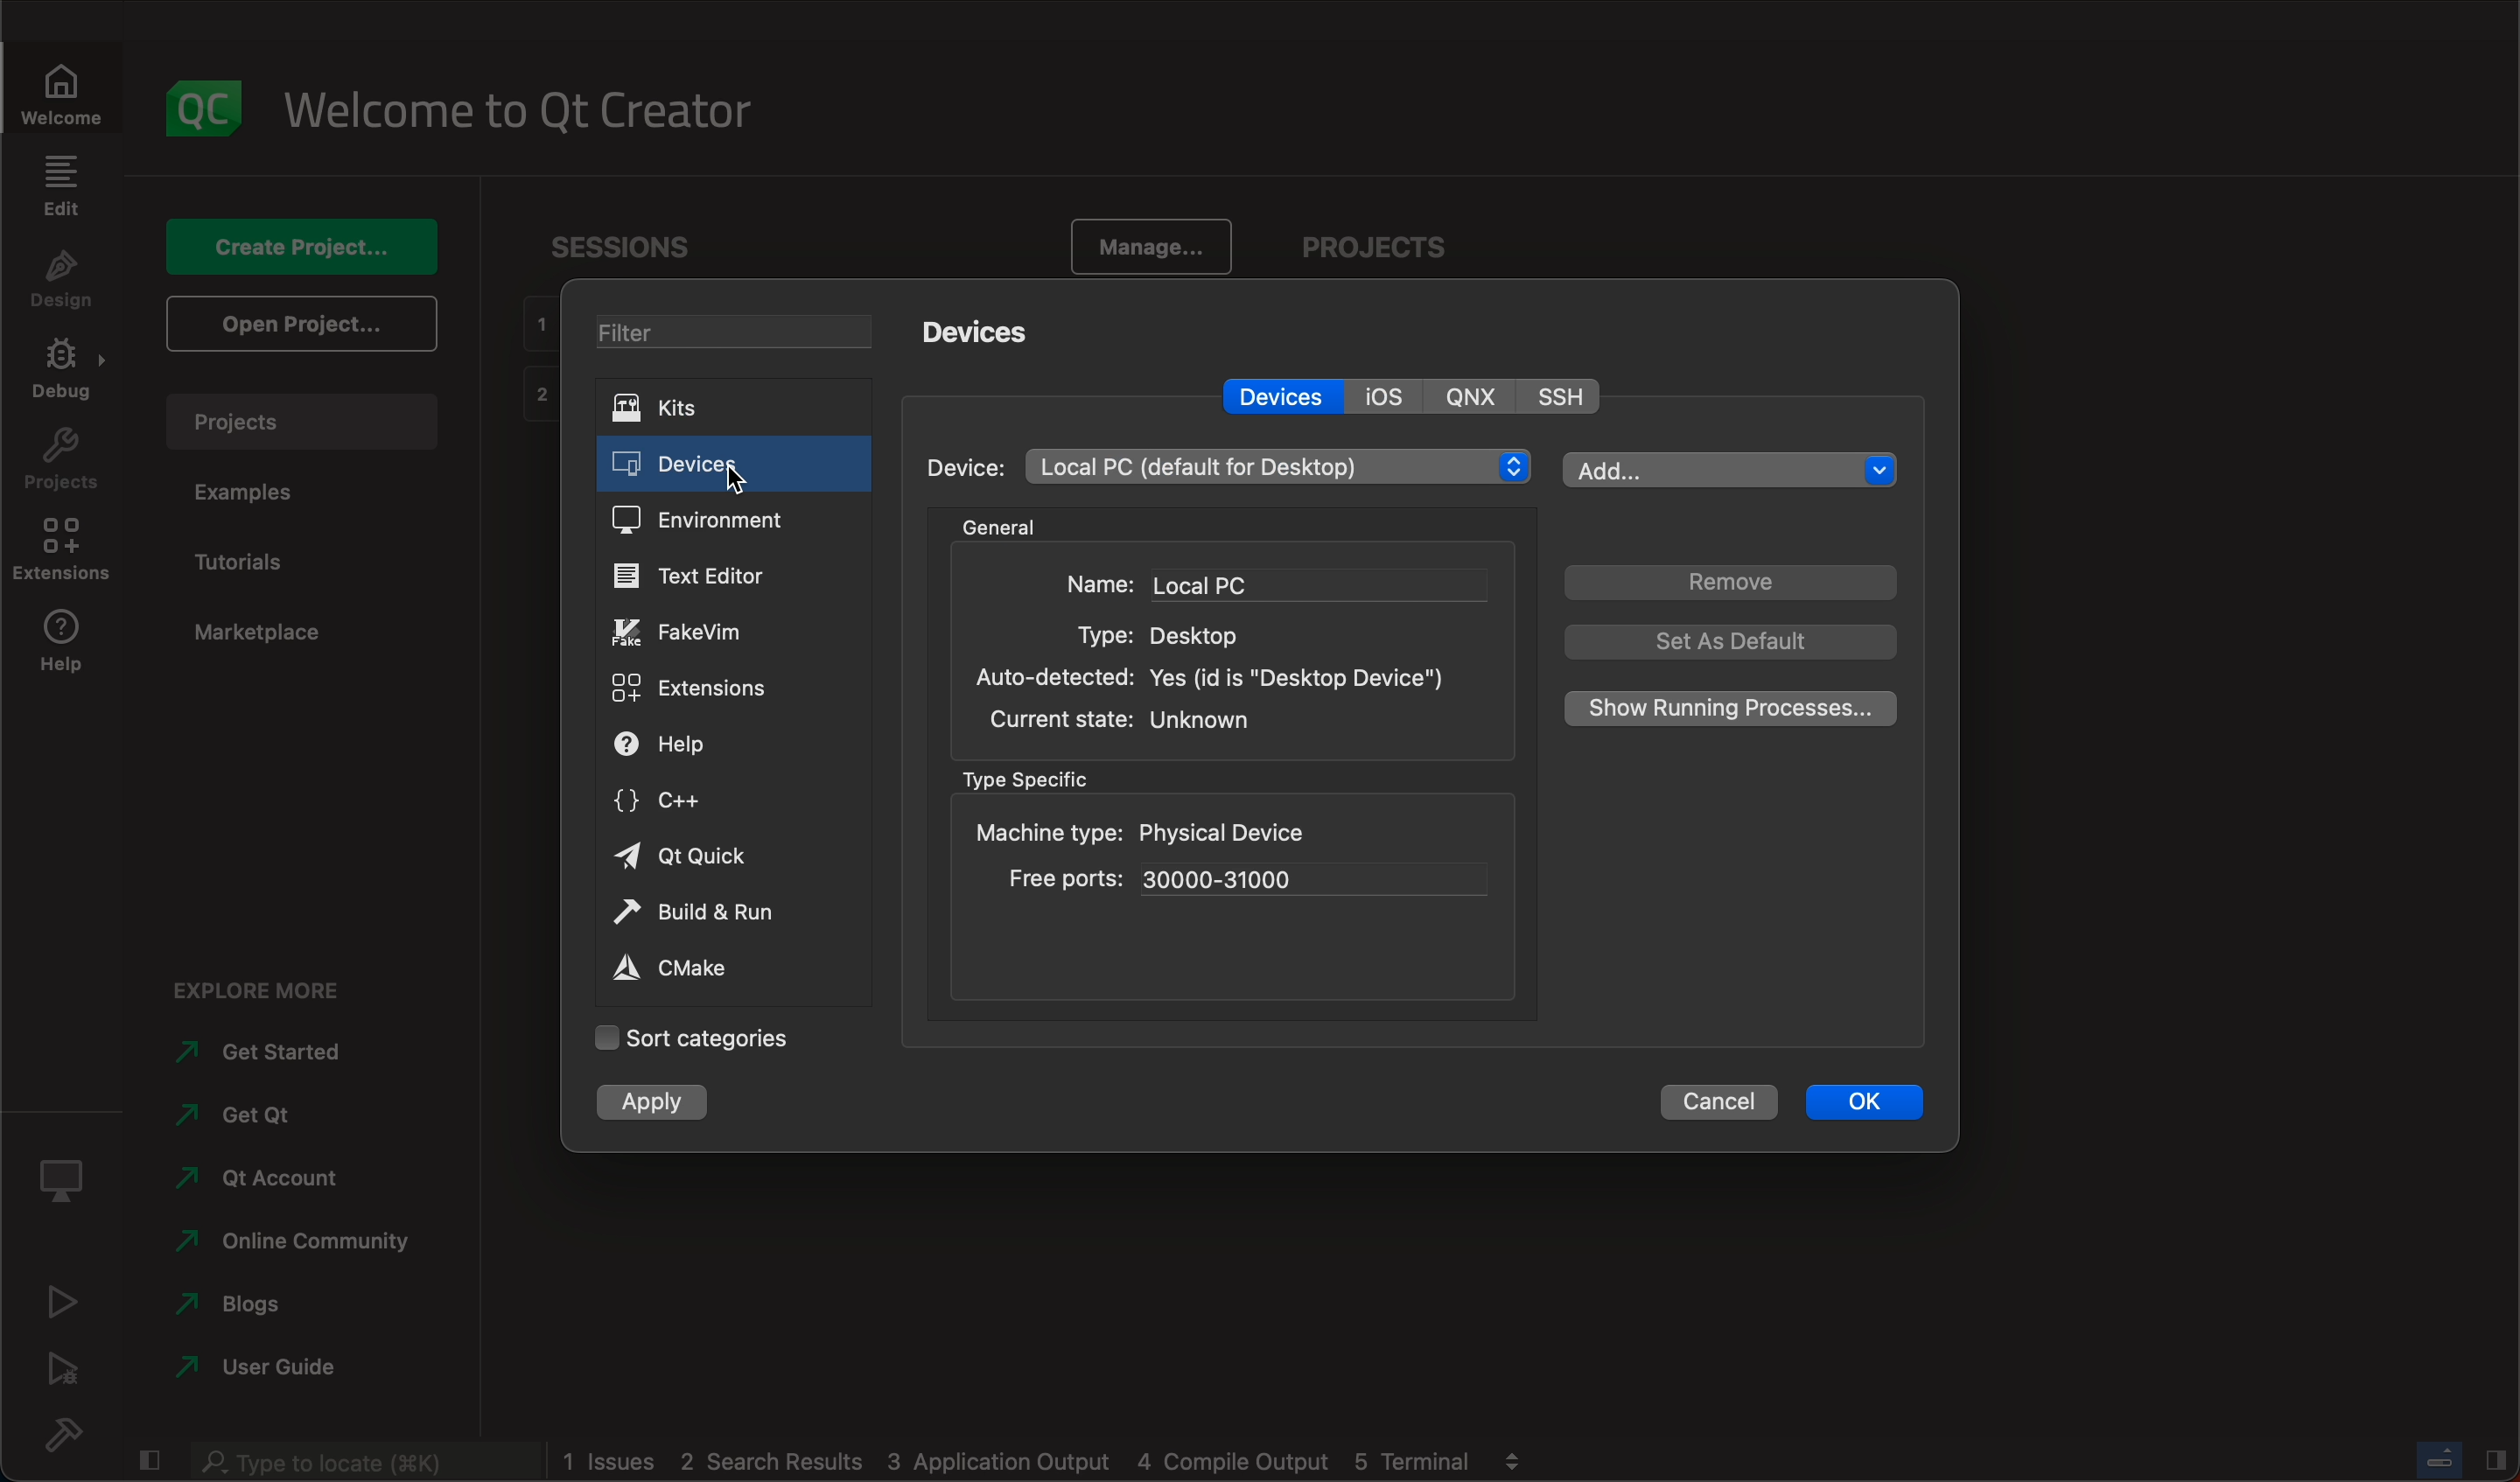 This screenshot has height=1482, width=2520. Describe the element at coordinates (59, 466) in the screenshot. I see `projects` at that location.